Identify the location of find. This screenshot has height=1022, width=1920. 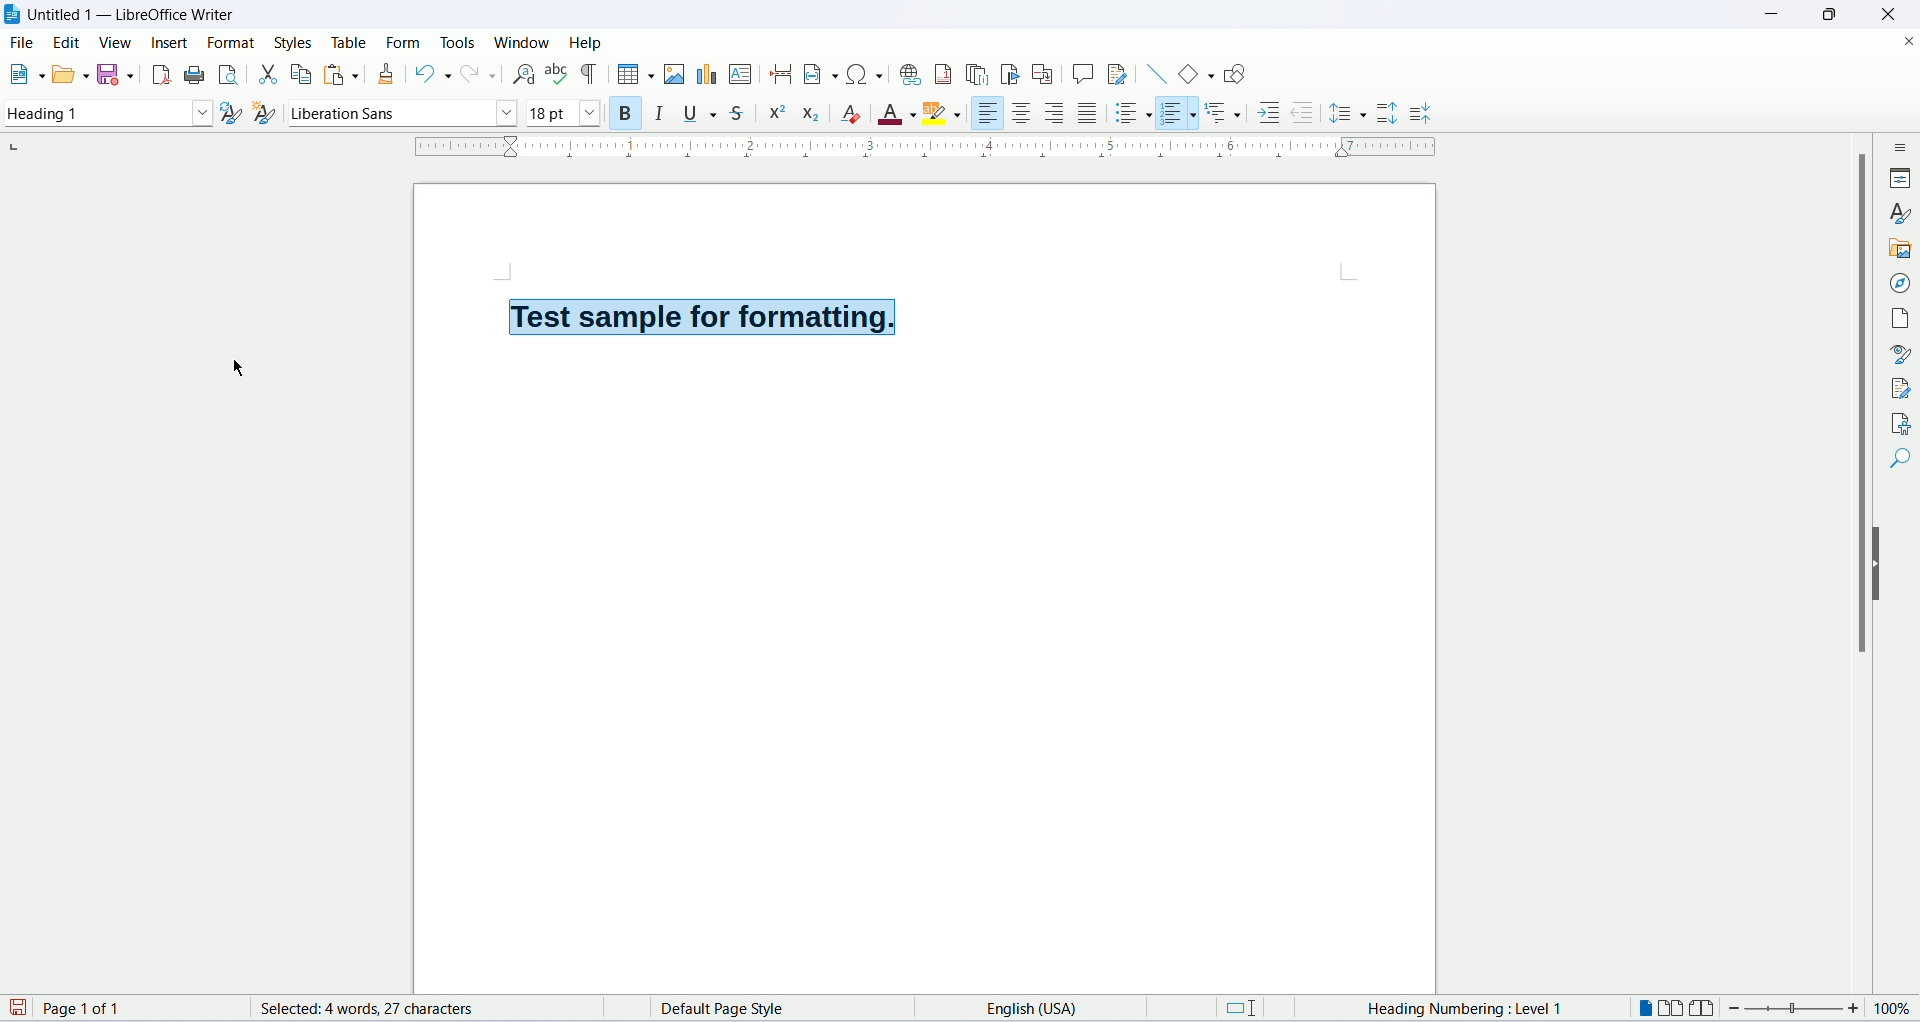
(1898, 461).